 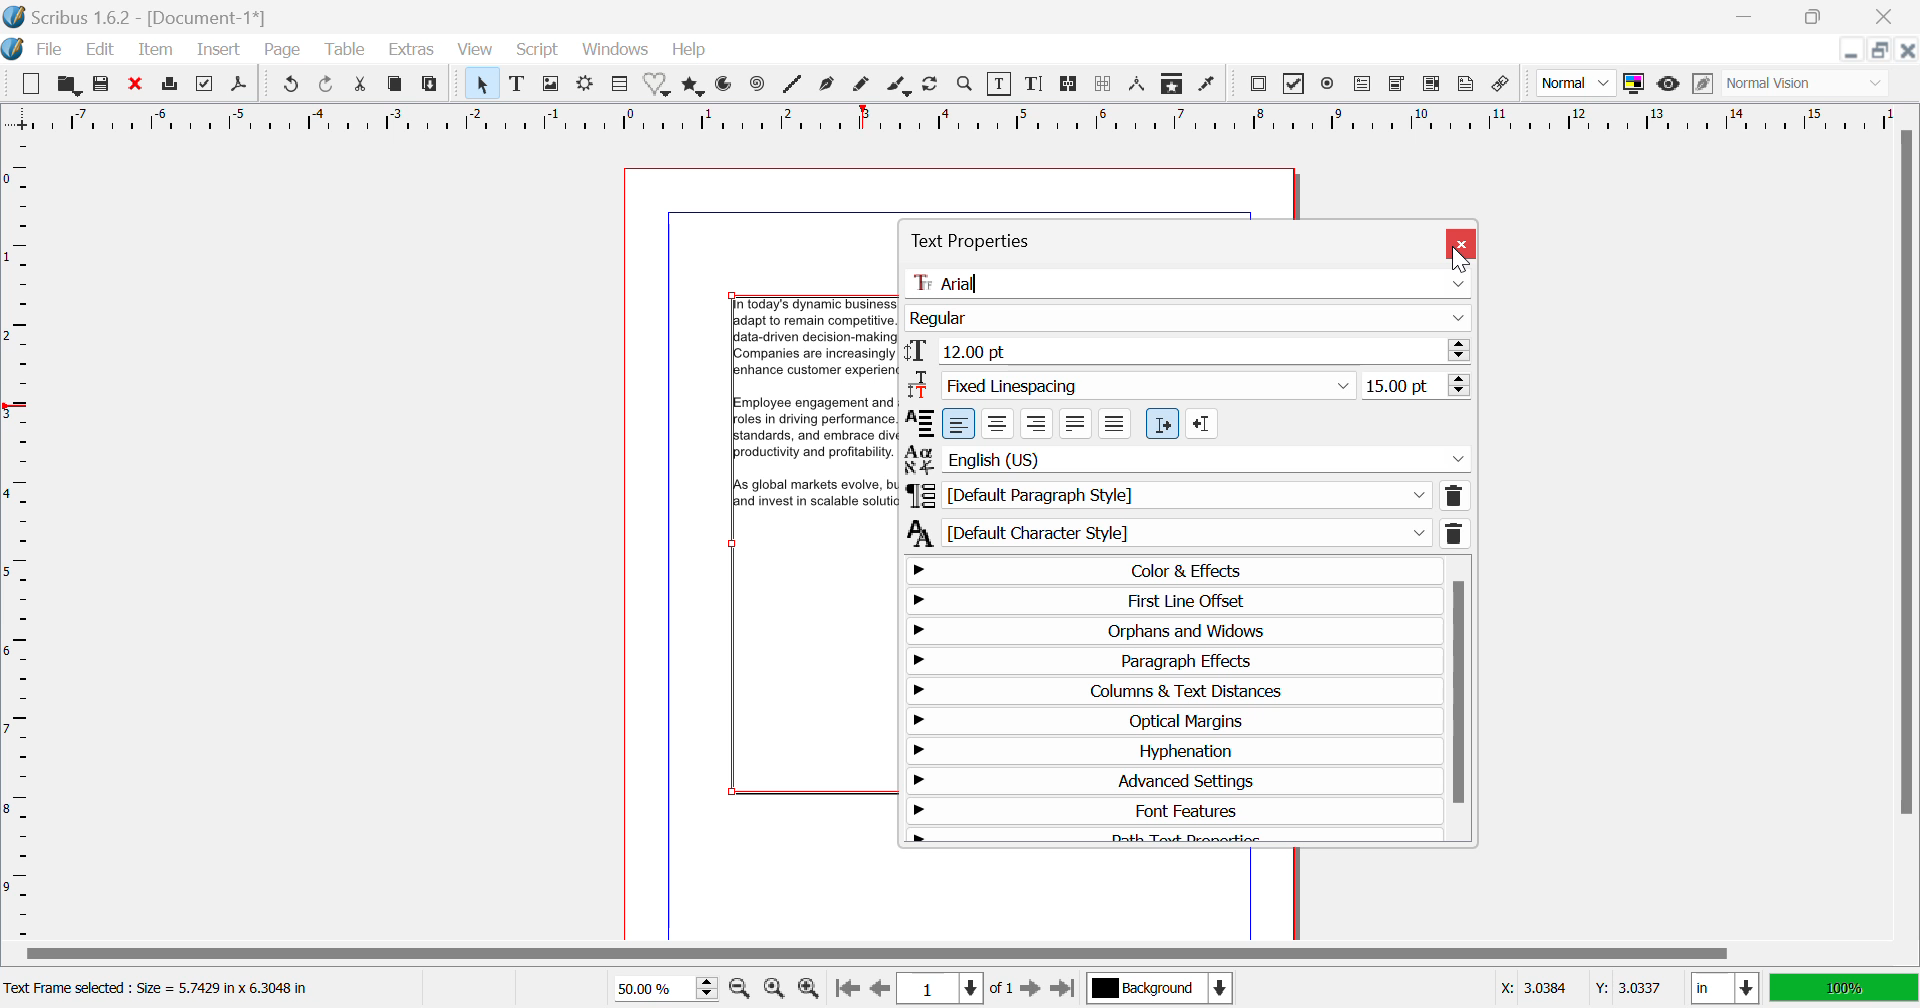 I want to click on Left to right paragraph, so click(x=1159, y=422).